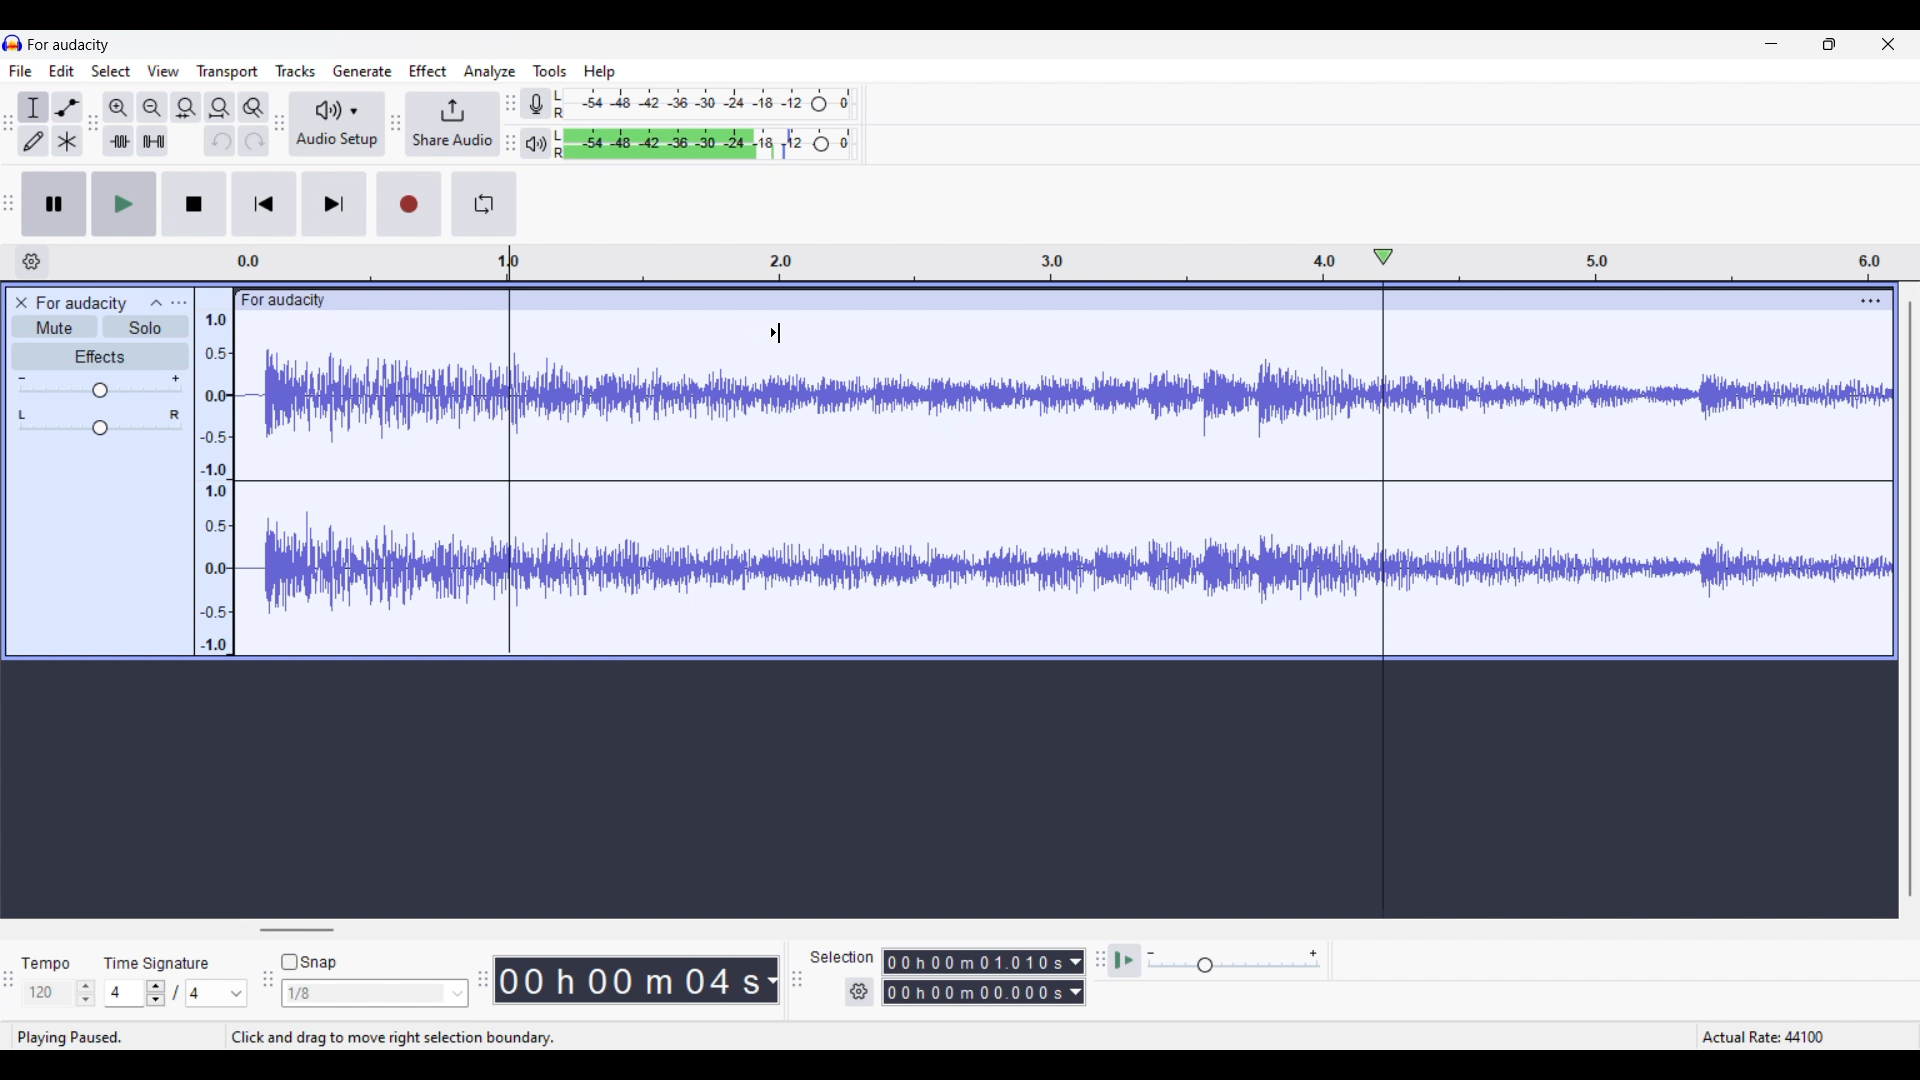 Image resolution: width=1920 pixels, height=1080 pixels. Describe the element at coordinates (21, 71) in the screenshot. I see `File menu` at that location.